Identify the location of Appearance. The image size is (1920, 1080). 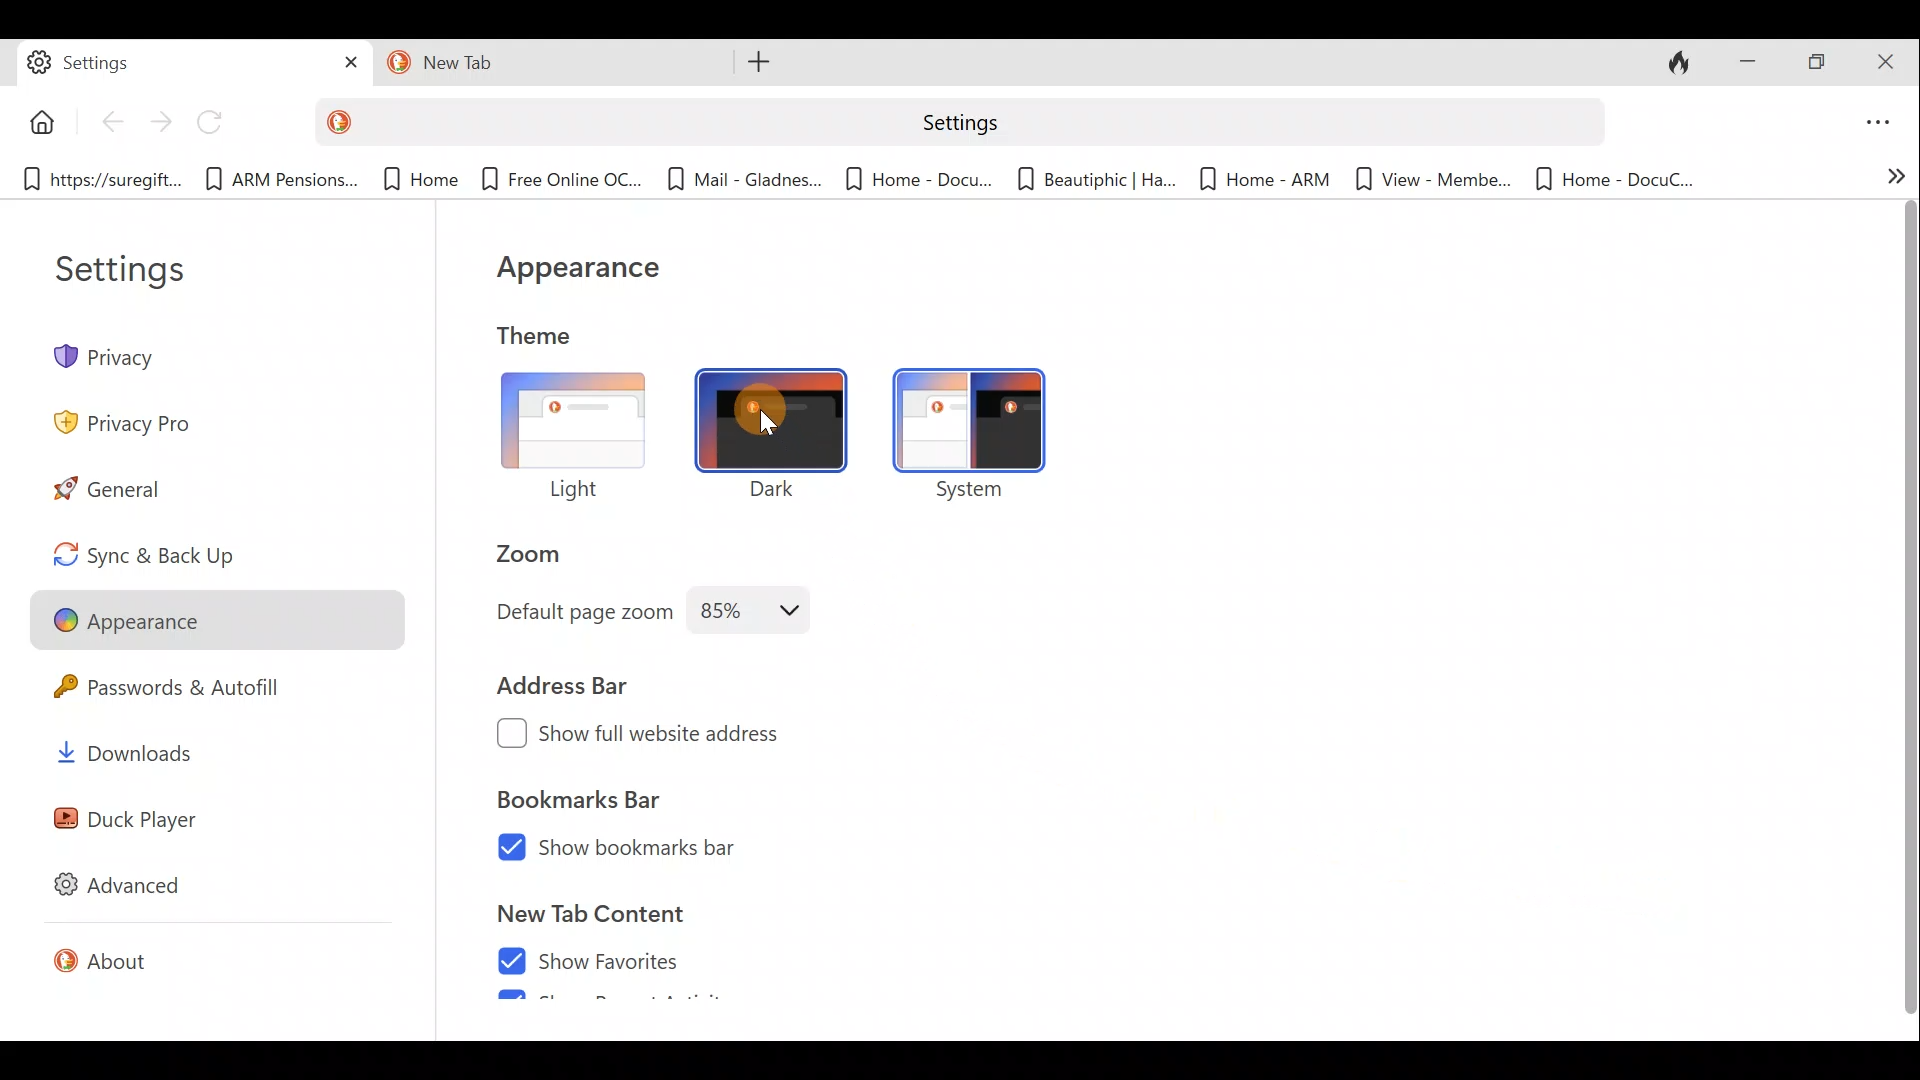
(583, 276).